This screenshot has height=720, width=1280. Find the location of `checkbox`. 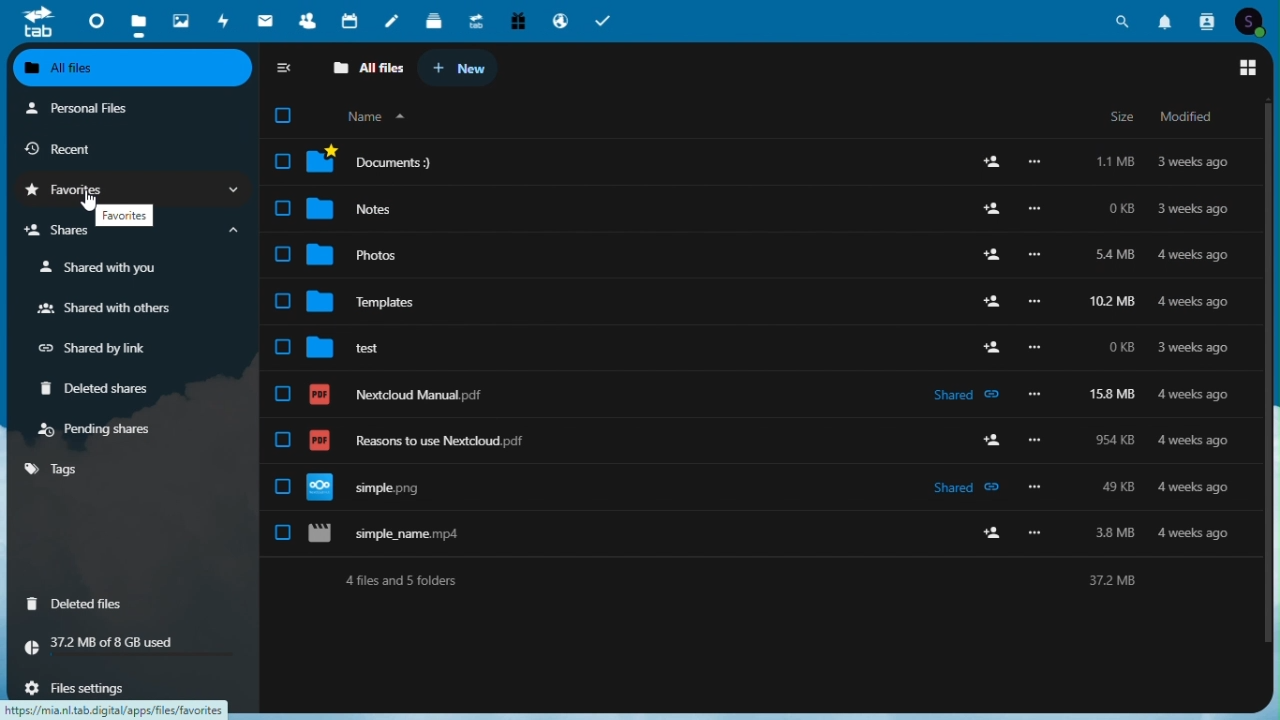

checkbox is located at coordinates (282, 116).